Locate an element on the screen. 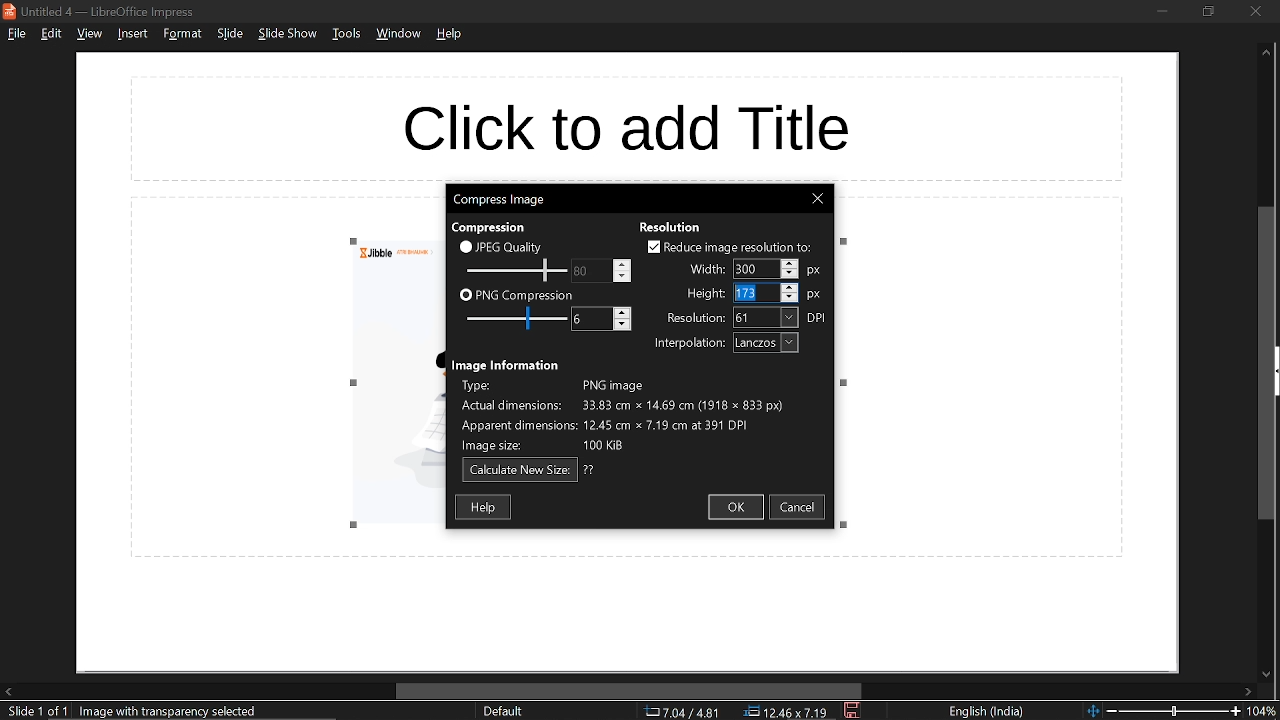  language is located at coordinates (989, 712).